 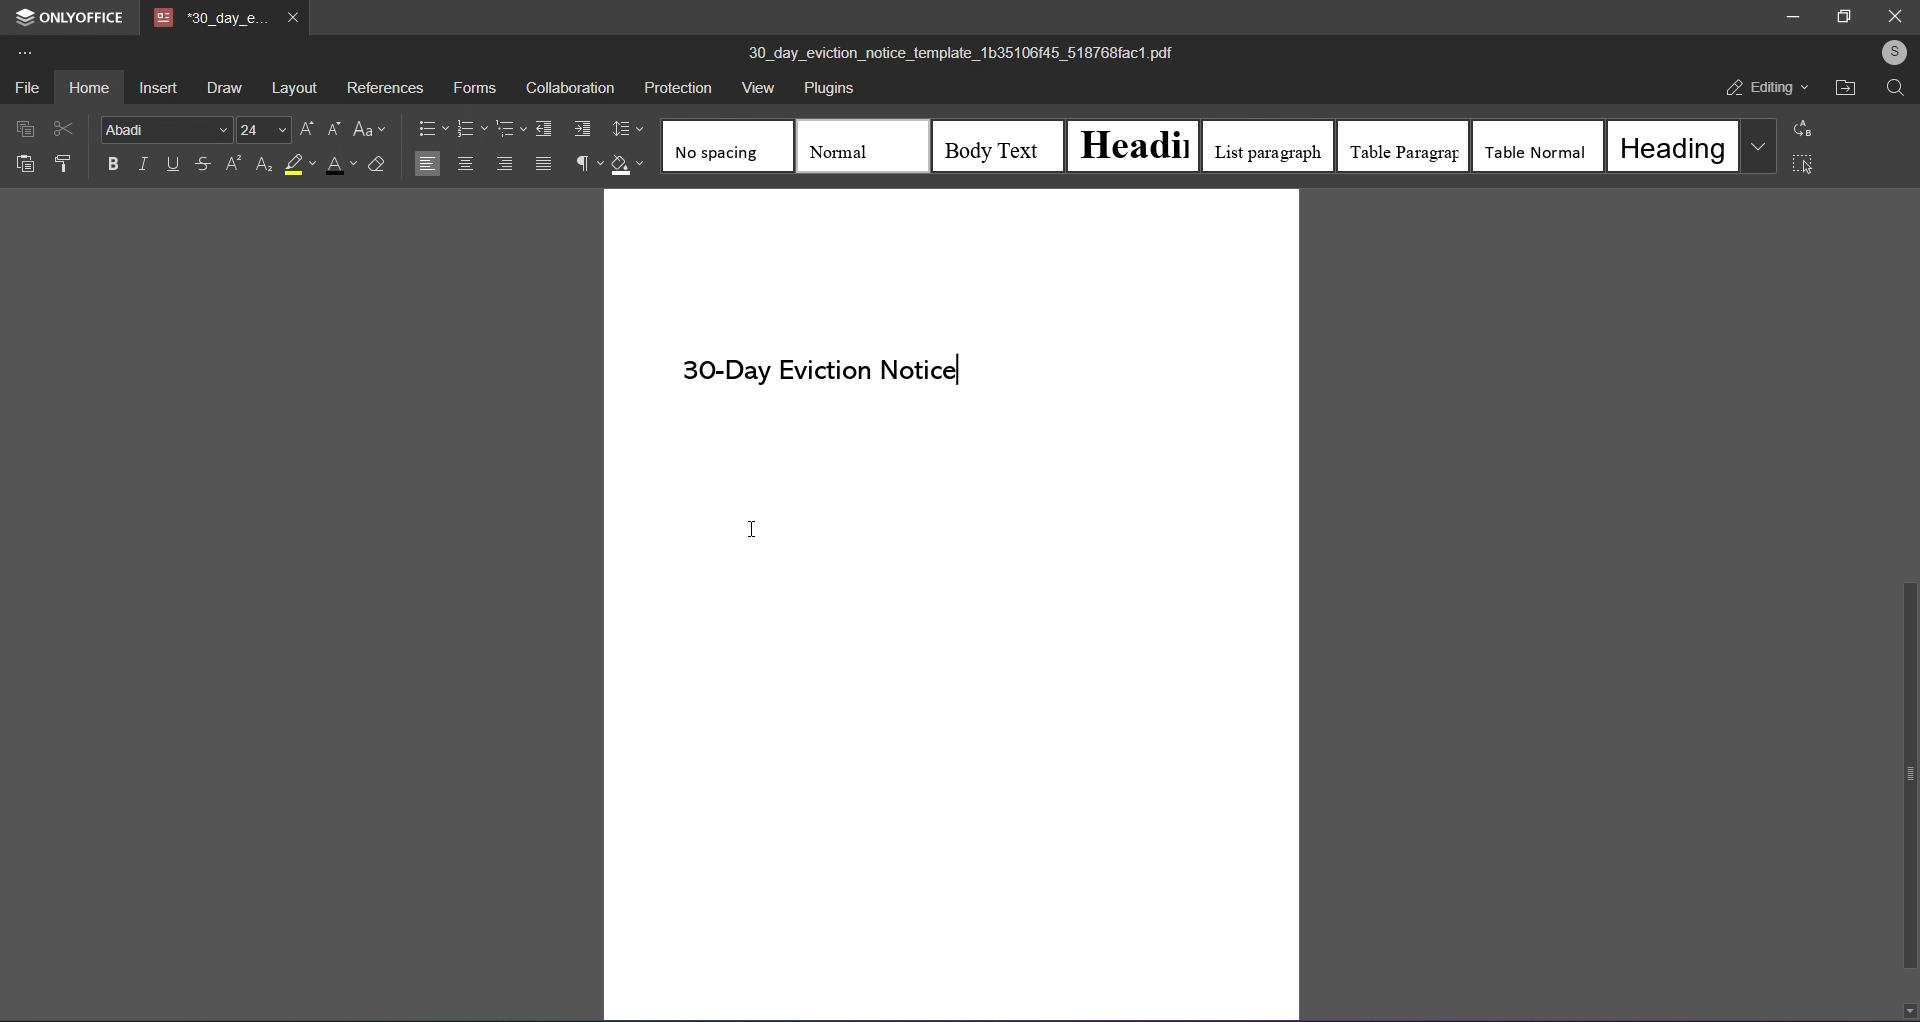 What do you see at coordinates (994, 145) in the screenshot?
I see `body text` at bounding box center [994, 145].